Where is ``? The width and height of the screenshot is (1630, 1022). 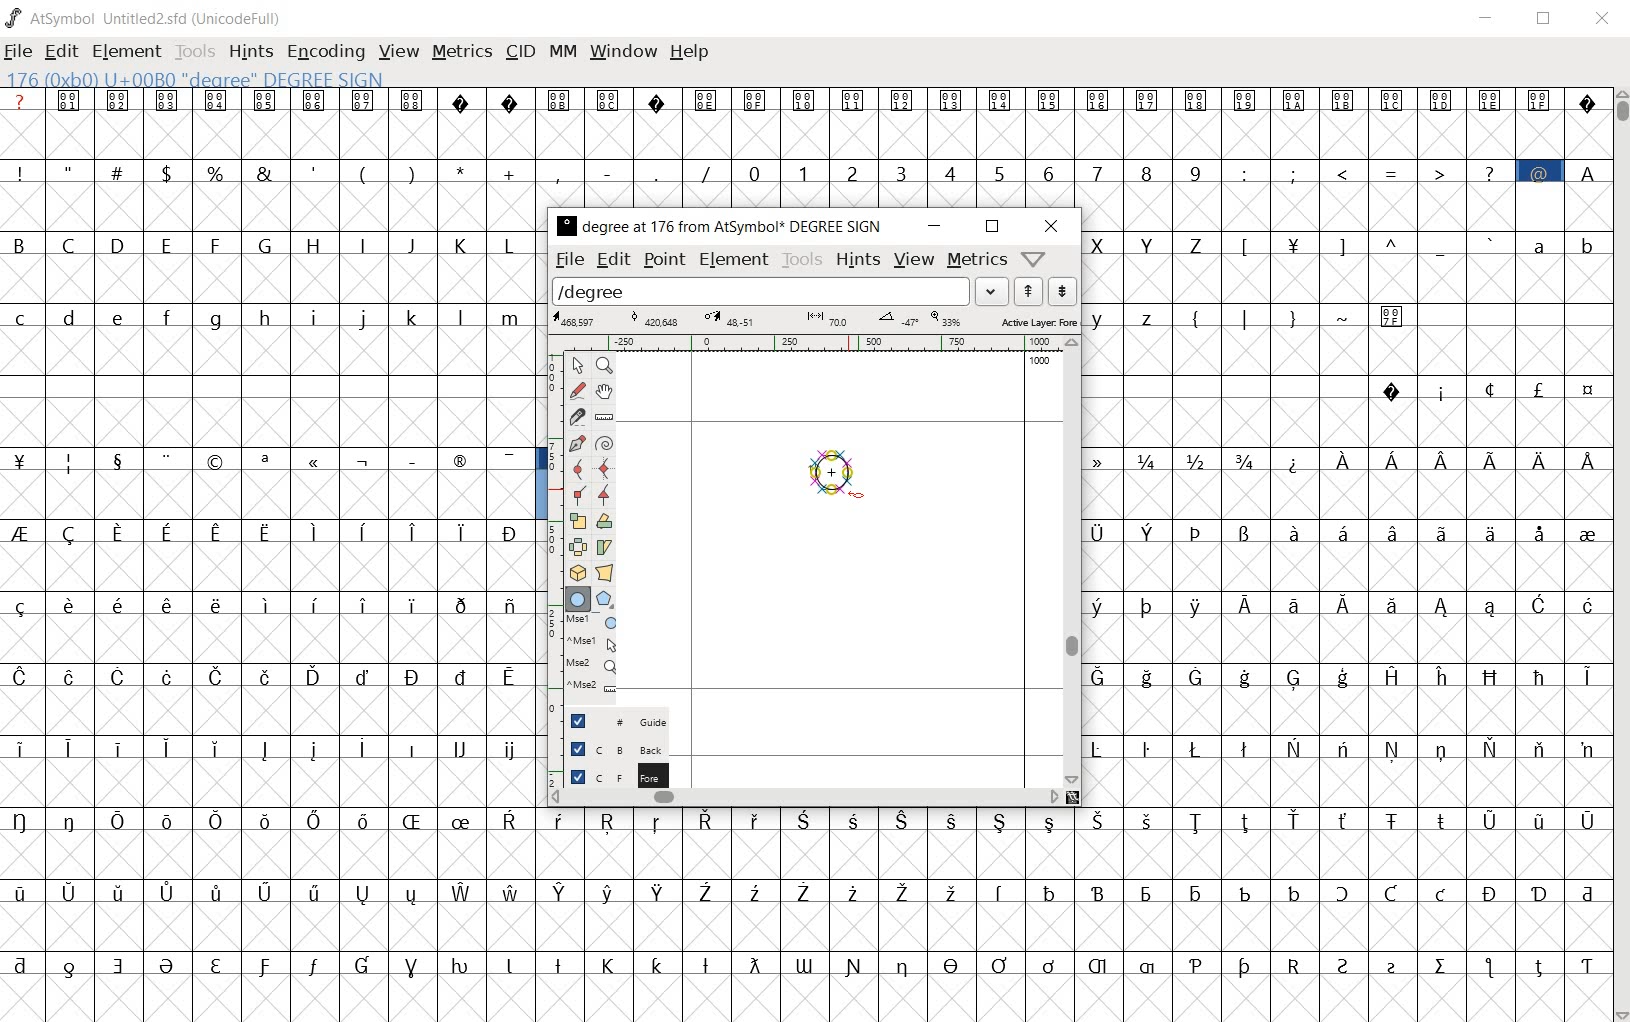
 is located at coordinates (270, 602).